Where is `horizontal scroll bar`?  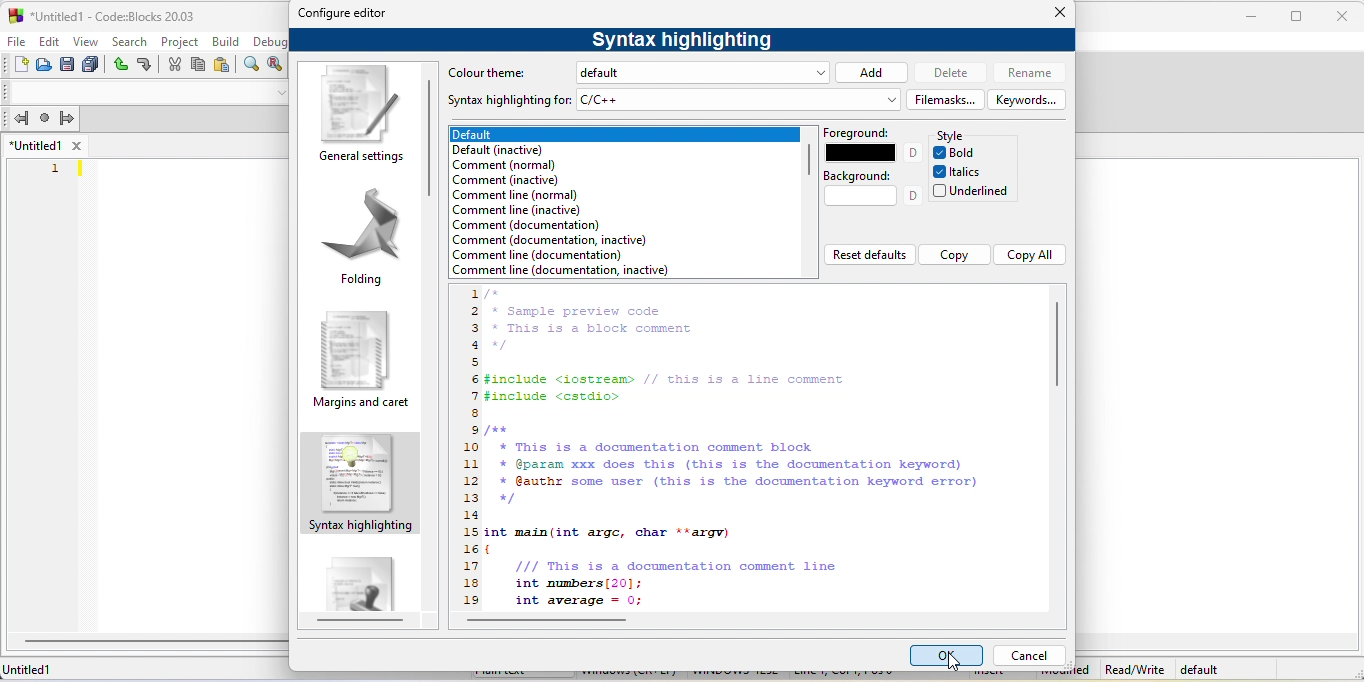
horizontal scroll bar is located at coordinates (553, 622).